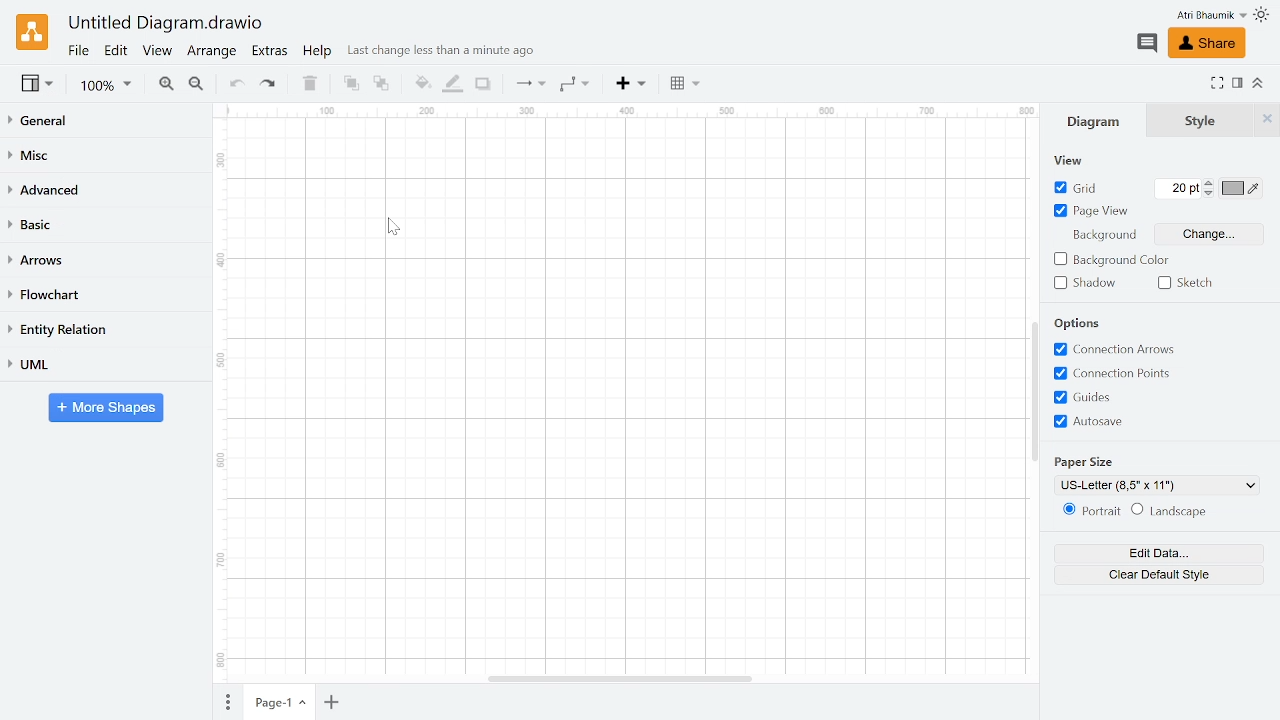 The width and height of the screenshot is (1280, 720). Describe the element at coordinates (1171, 512) in the screenshot. I see `Landscape` at that location.